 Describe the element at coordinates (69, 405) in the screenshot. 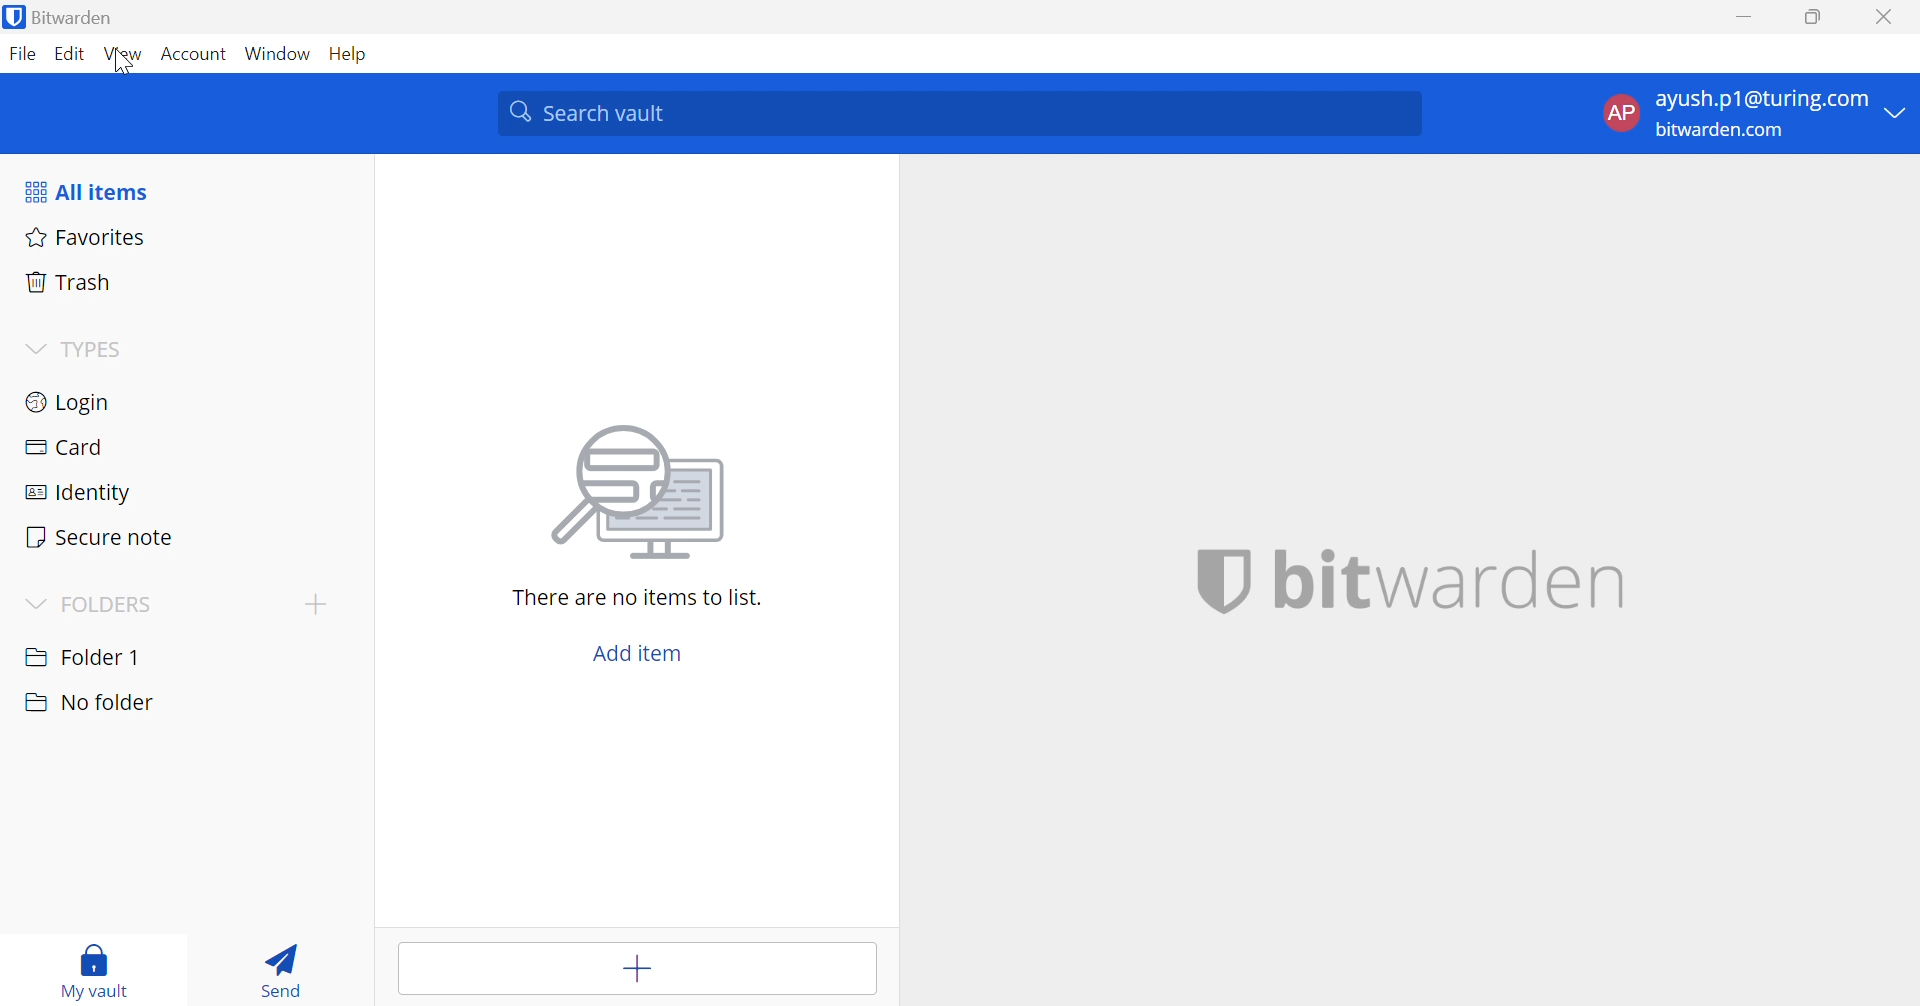

I see `Login` at that location.